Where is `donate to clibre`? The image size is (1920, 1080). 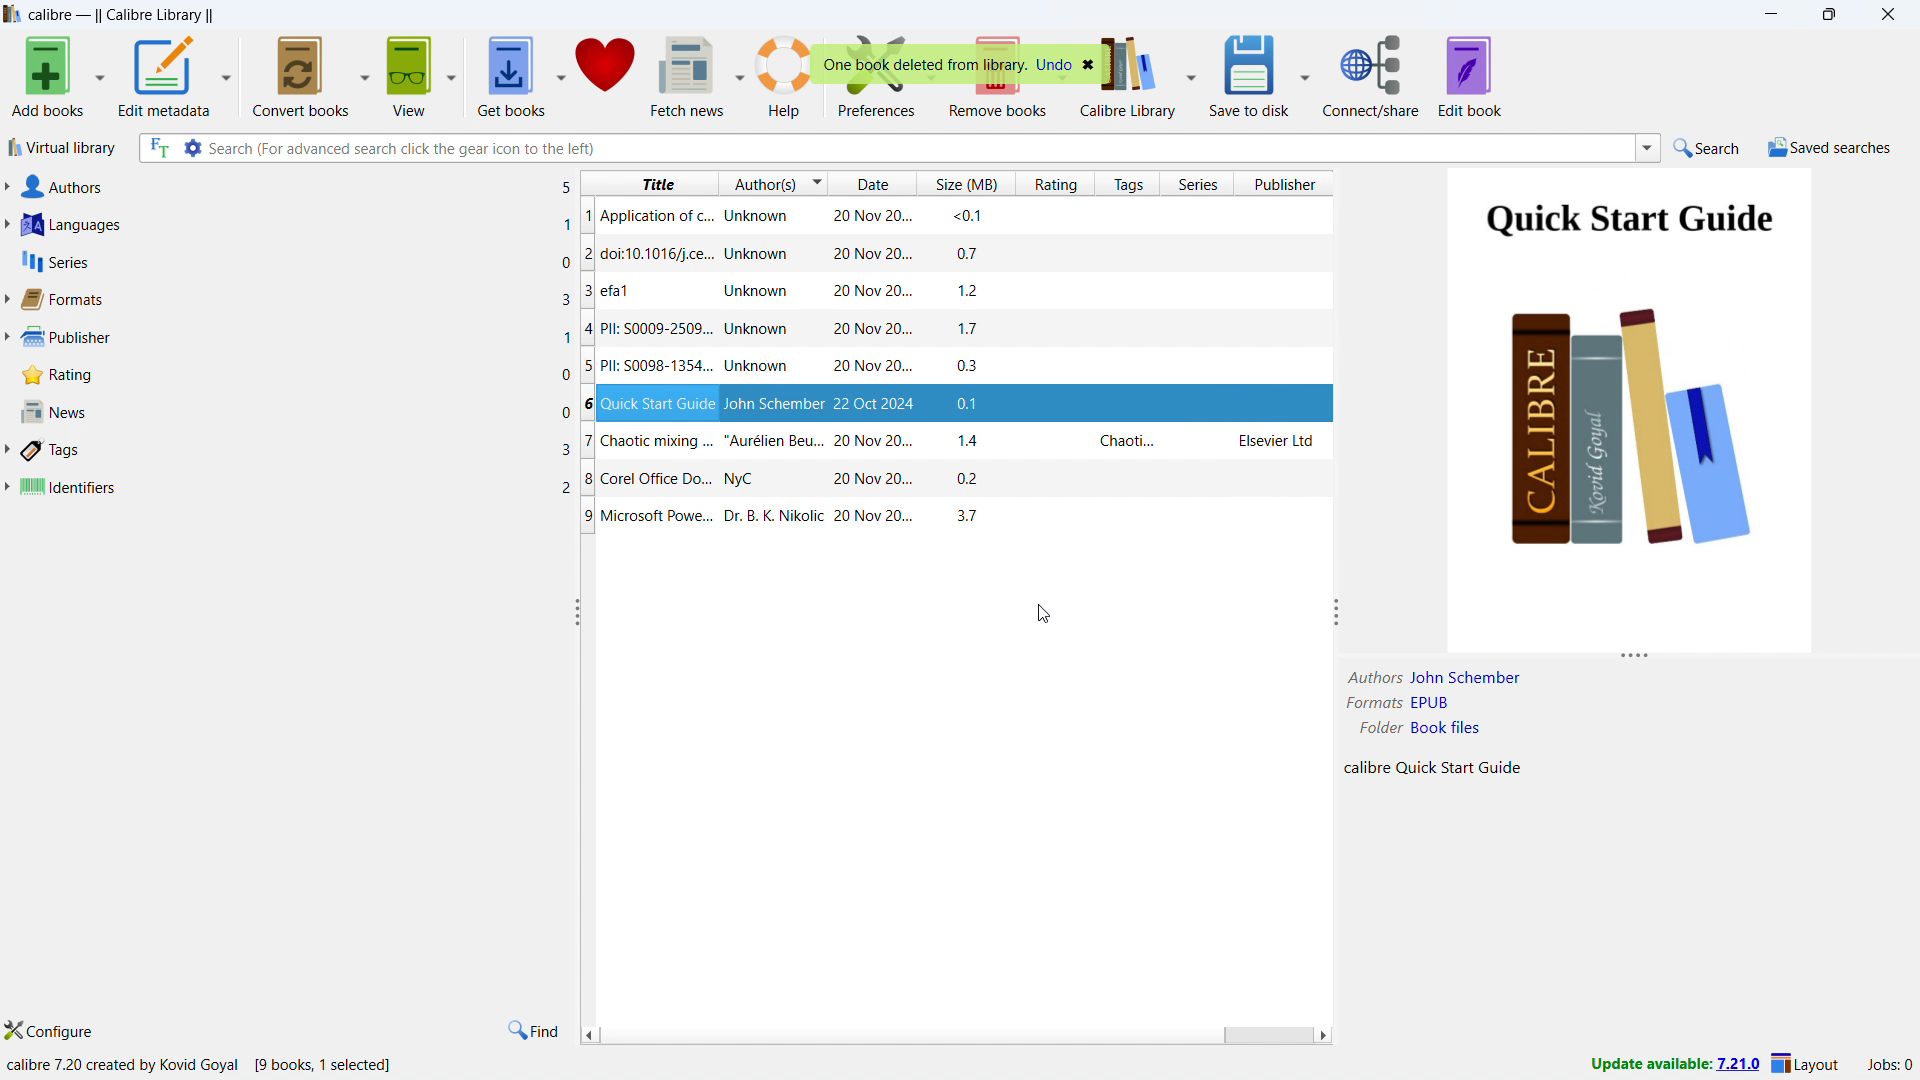 donate to clibre is located at coordinates (607, 74).